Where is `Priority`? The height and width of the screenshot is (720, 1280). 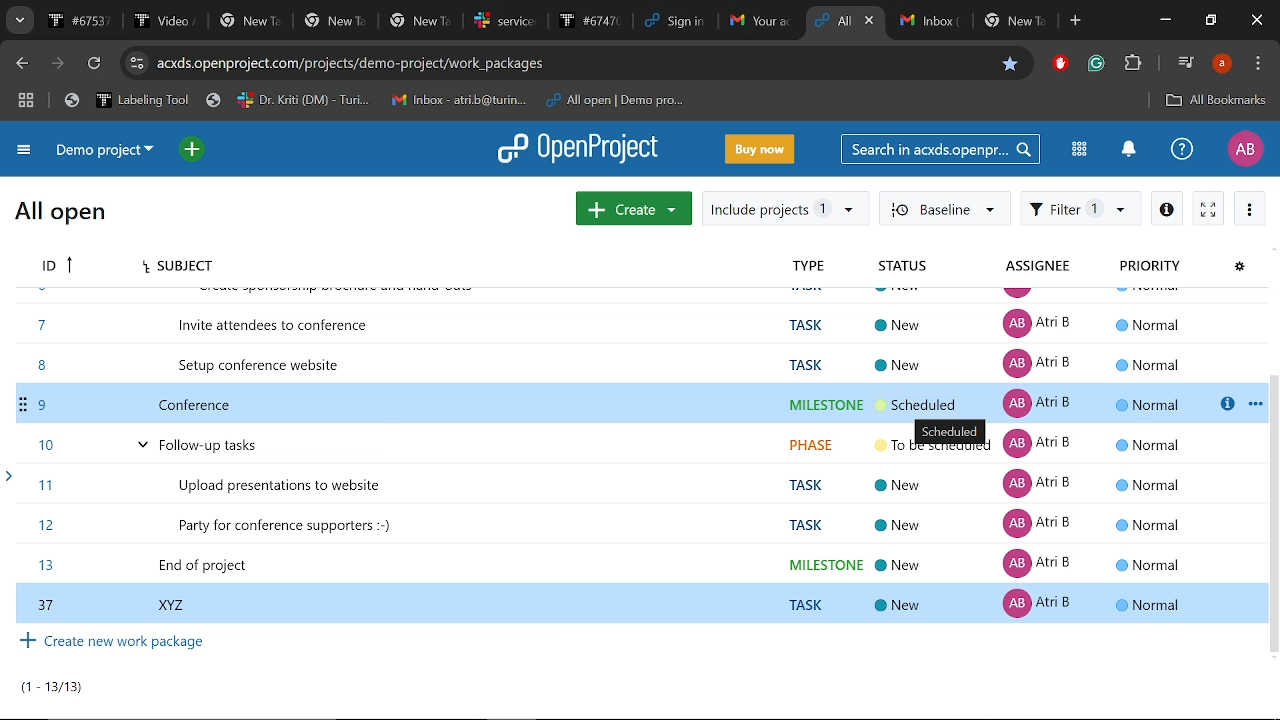
Priority is located at coordinates (1154, 266).